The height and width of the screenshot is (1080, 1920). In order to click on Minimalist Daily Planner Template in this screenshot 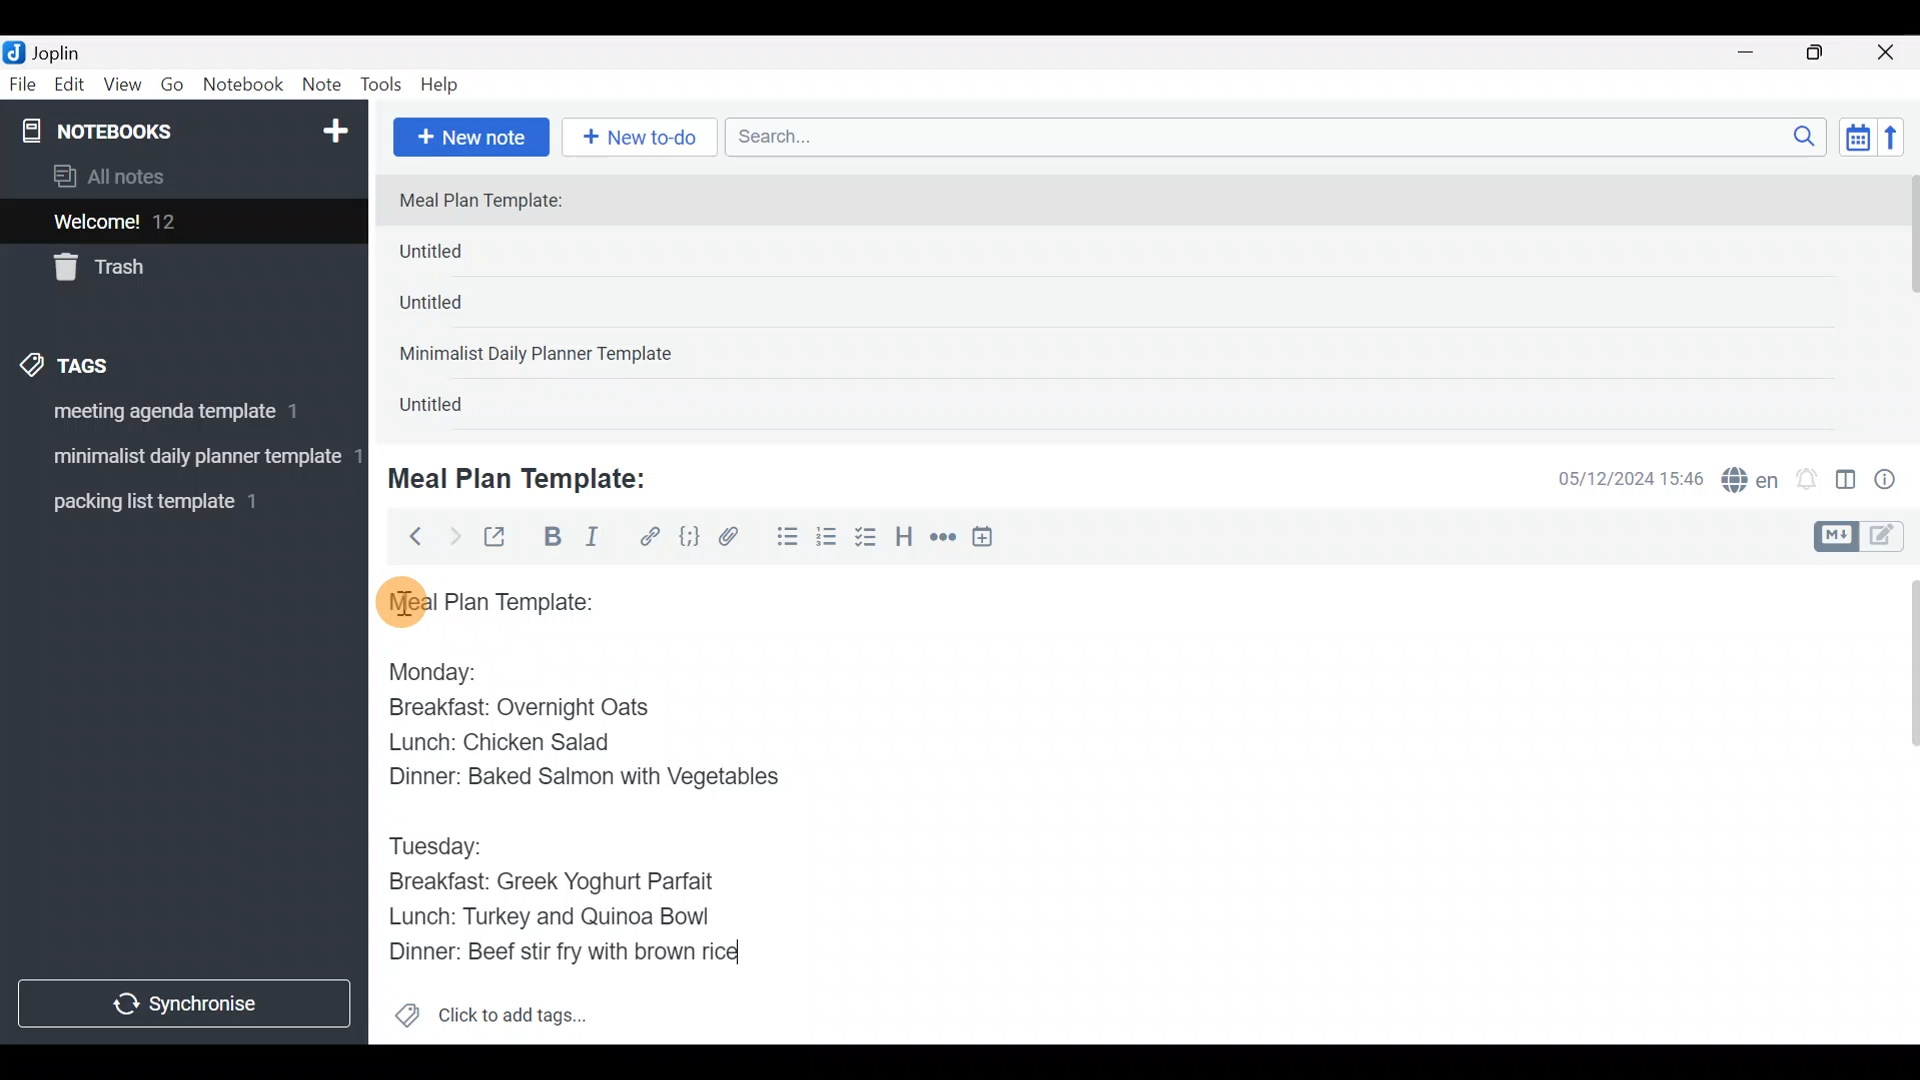, I will do `click(542, 356)`.